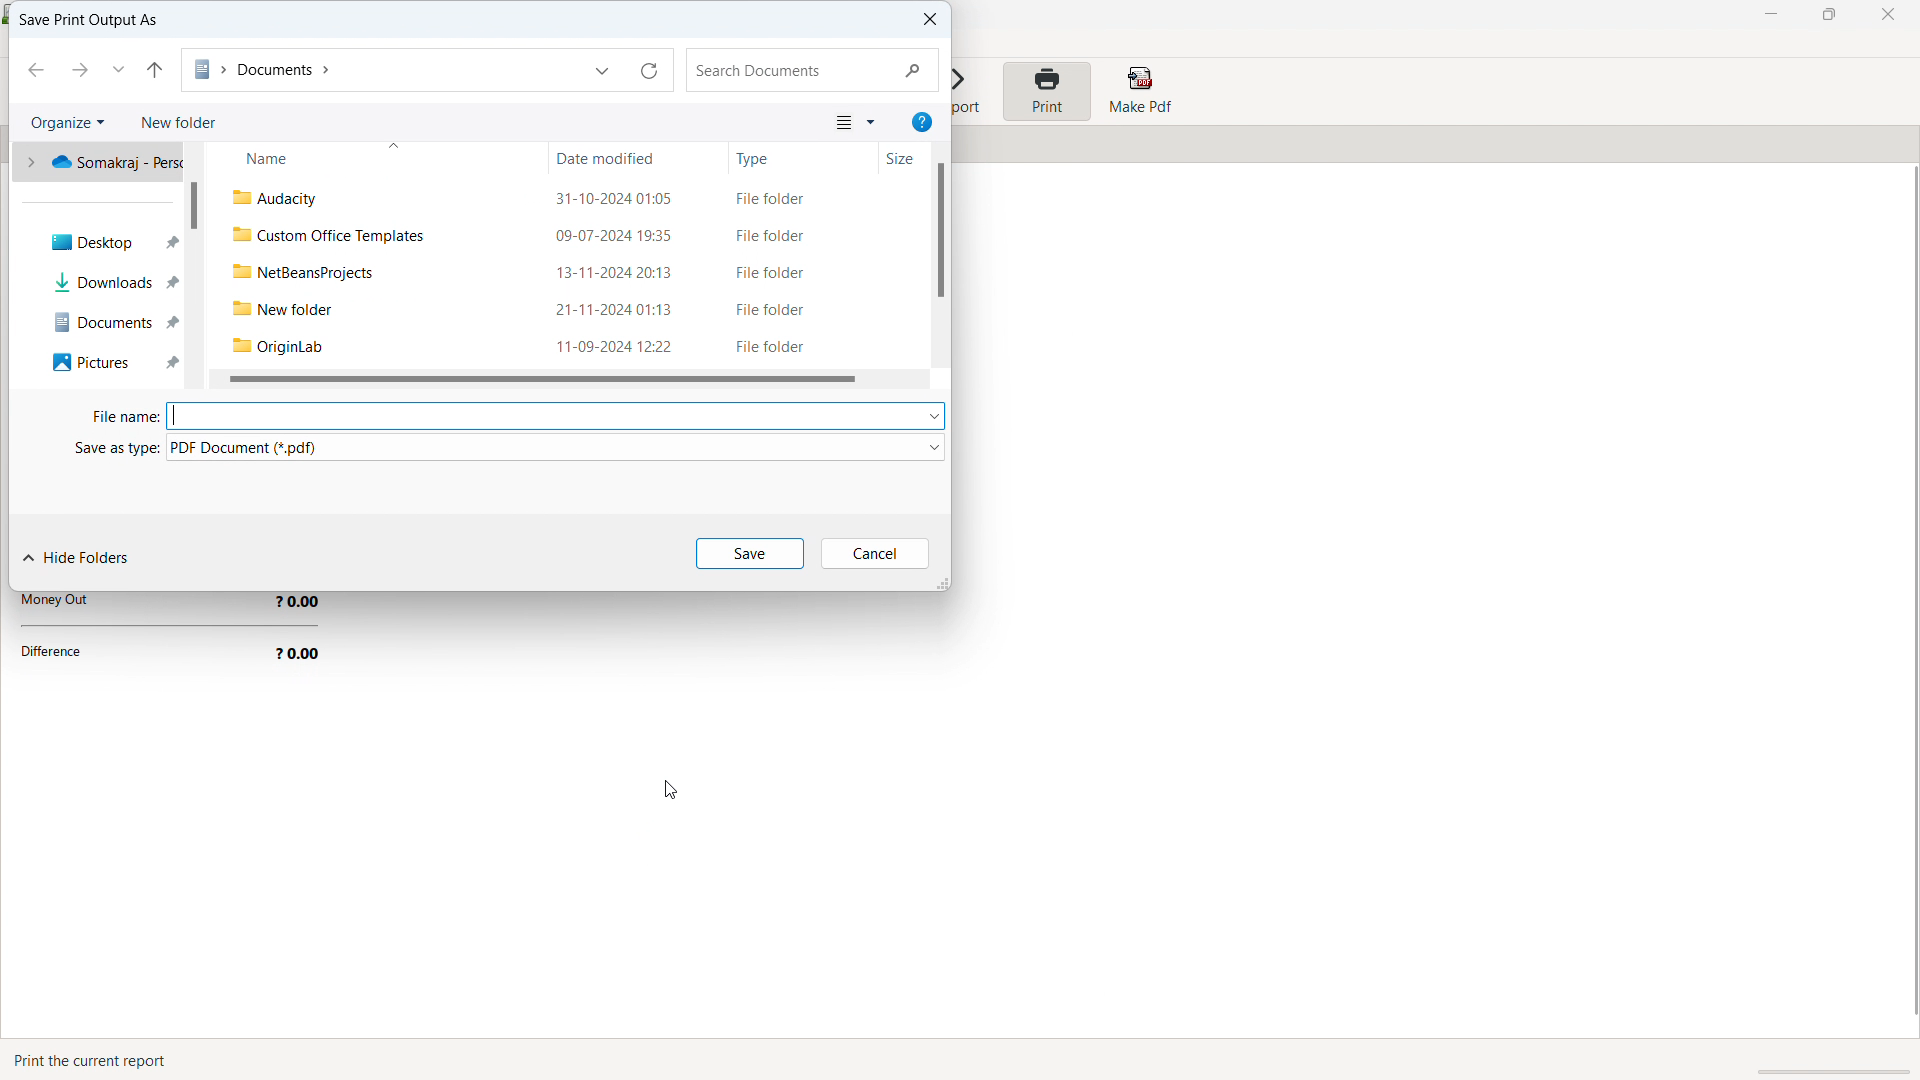 The width and height of the screenshot is (1920, 1080). I want to click on vertical scrollbar, so click(940, 229).